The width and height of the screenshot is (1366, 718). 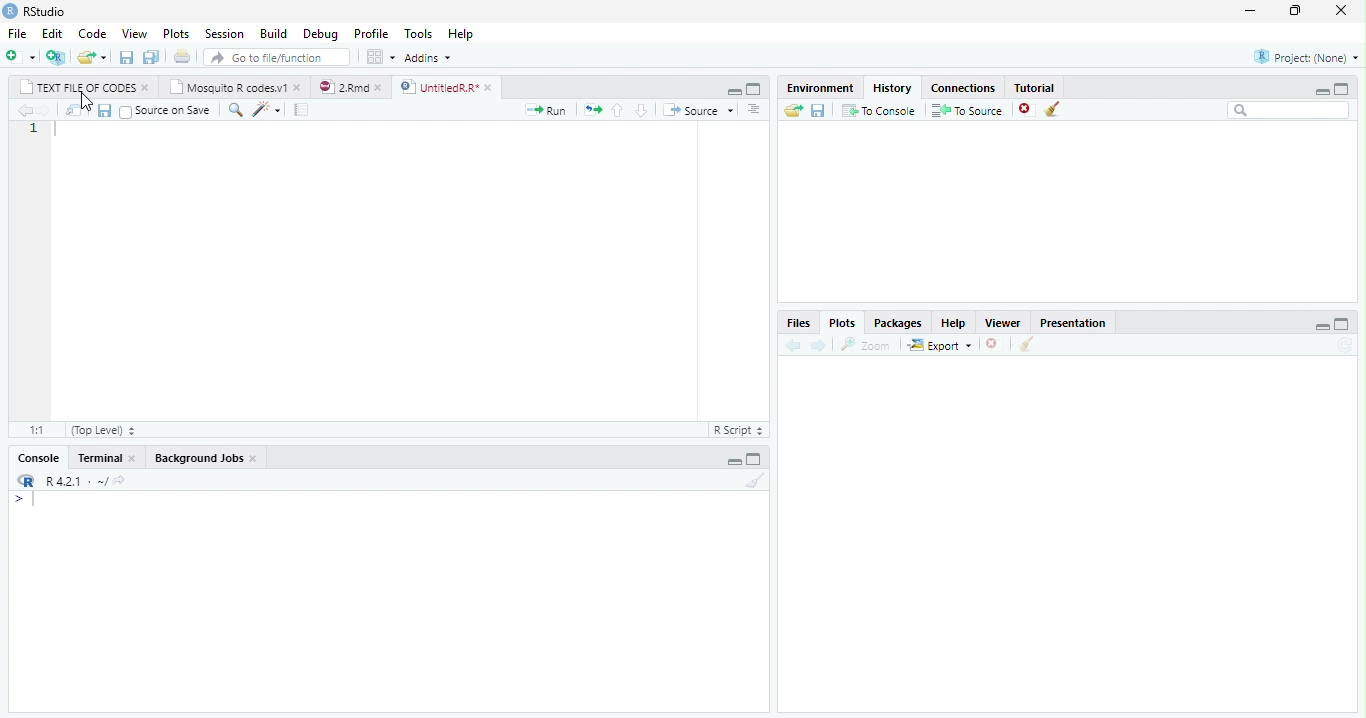 What do you see at coordinates (15, 32) in the screenshot?
I see `file` at bounding box center [15, 32].